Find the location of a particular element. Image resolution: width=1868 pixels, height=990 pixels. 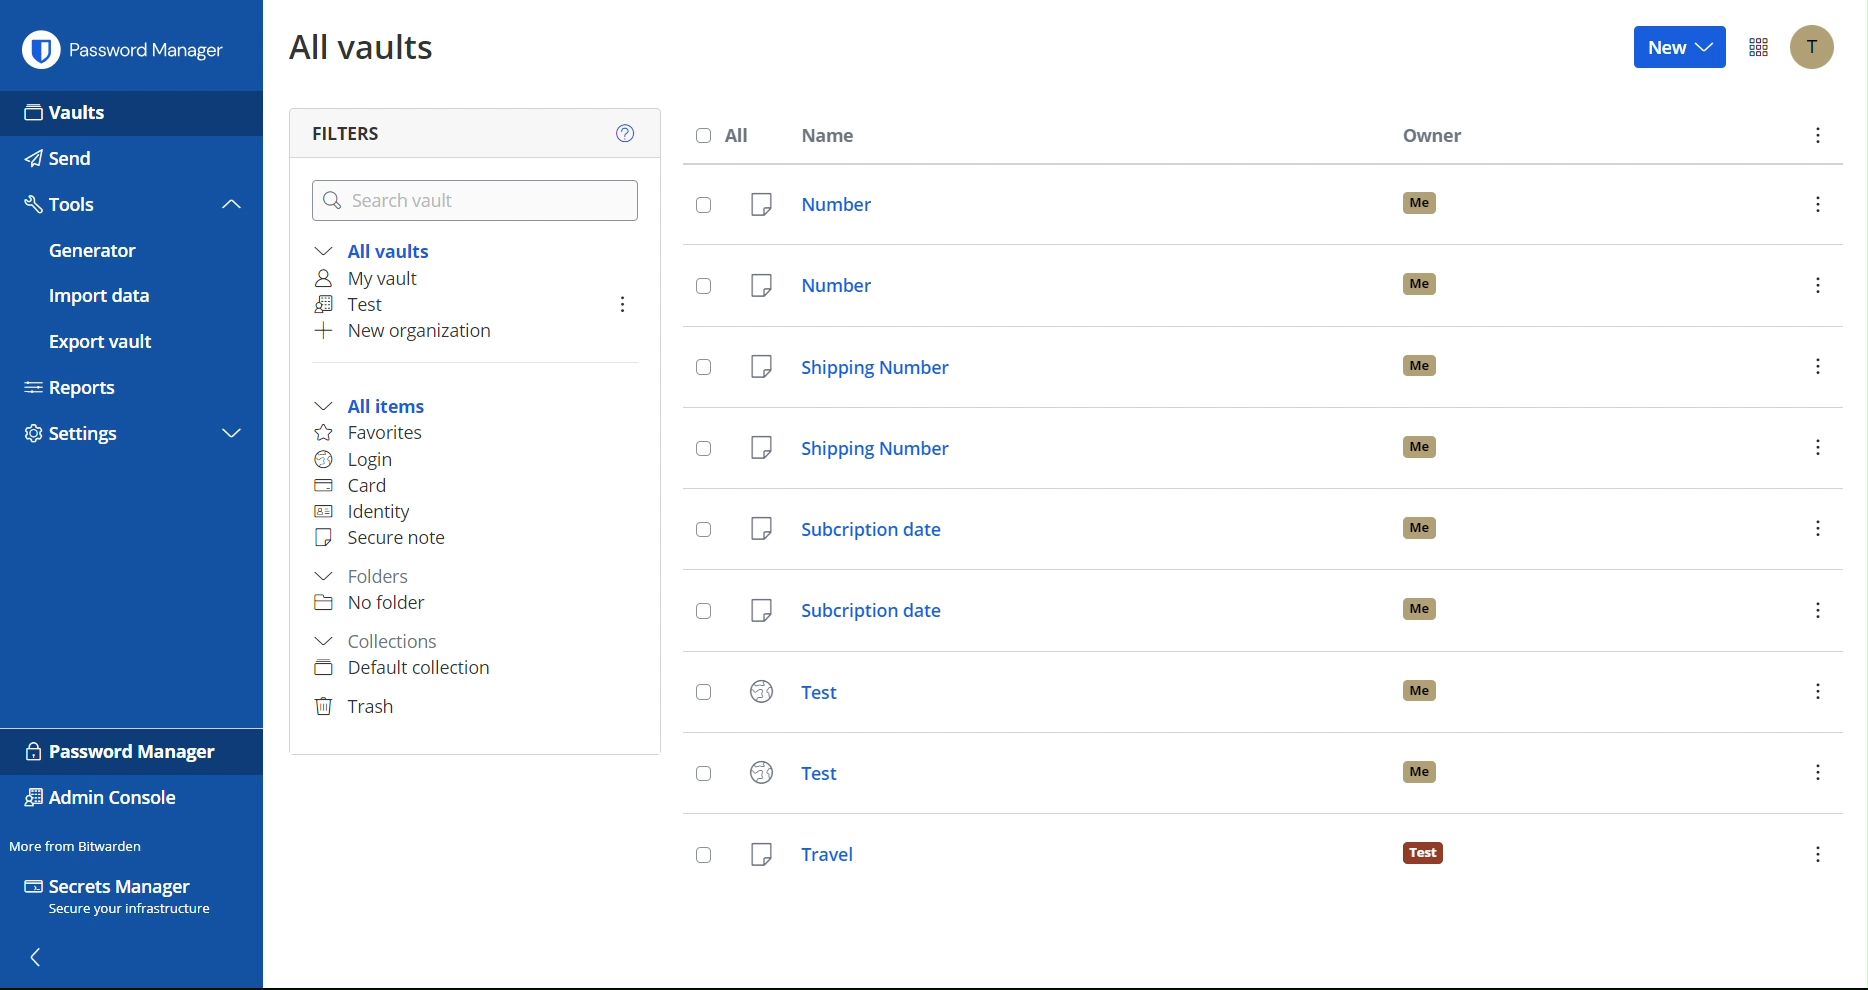

options is located at coordinates (623, 304).